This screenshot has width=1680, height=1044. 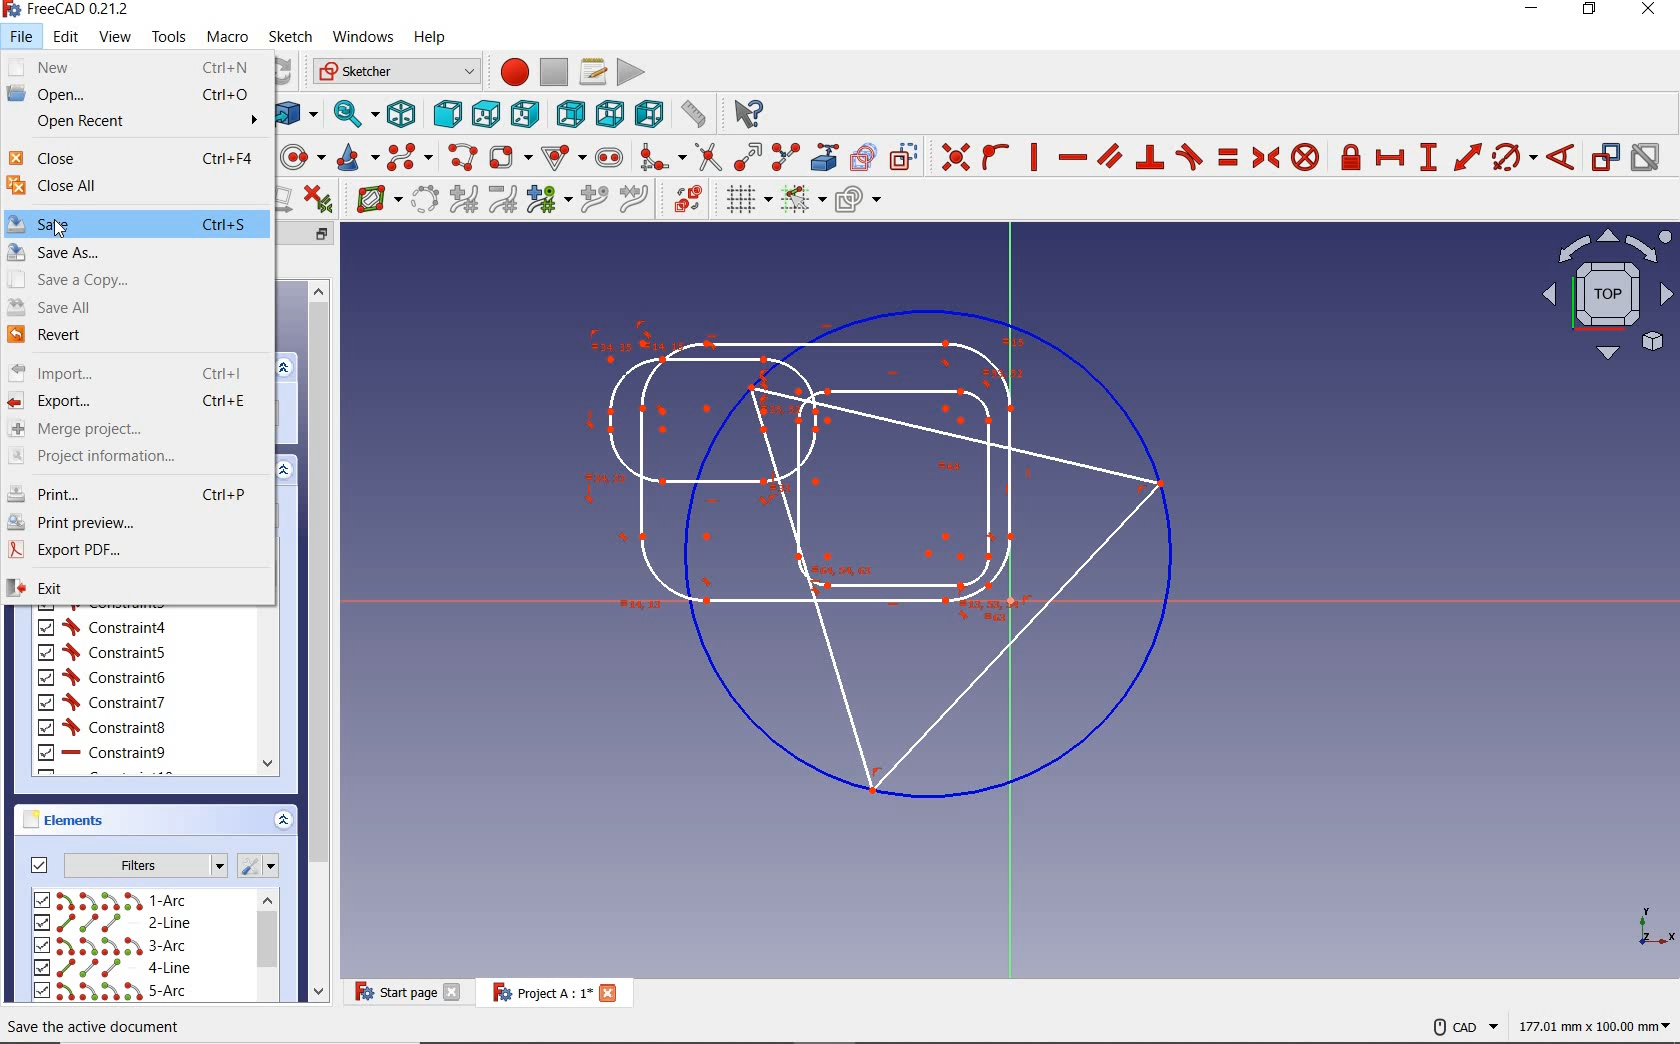 I want to click on constrain horizontal distance, so click(x=1389, y=159).